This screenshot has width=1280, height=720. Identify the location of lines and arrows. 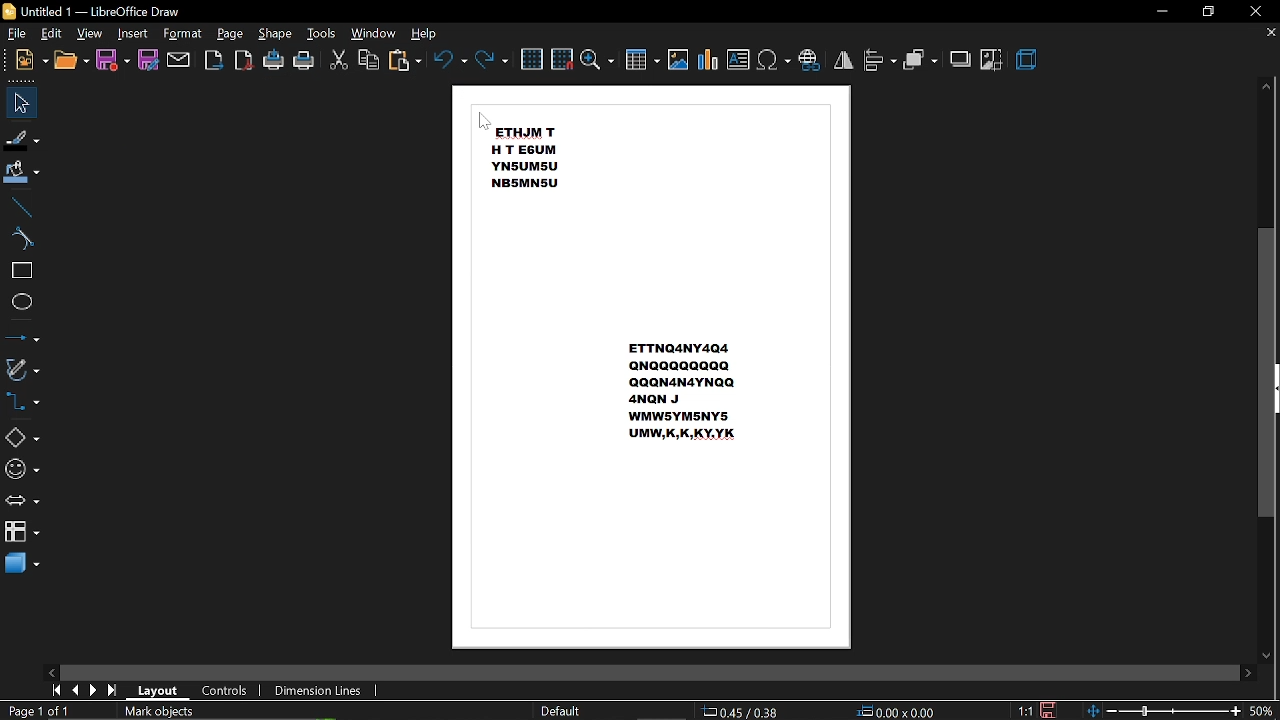
(22, 334).